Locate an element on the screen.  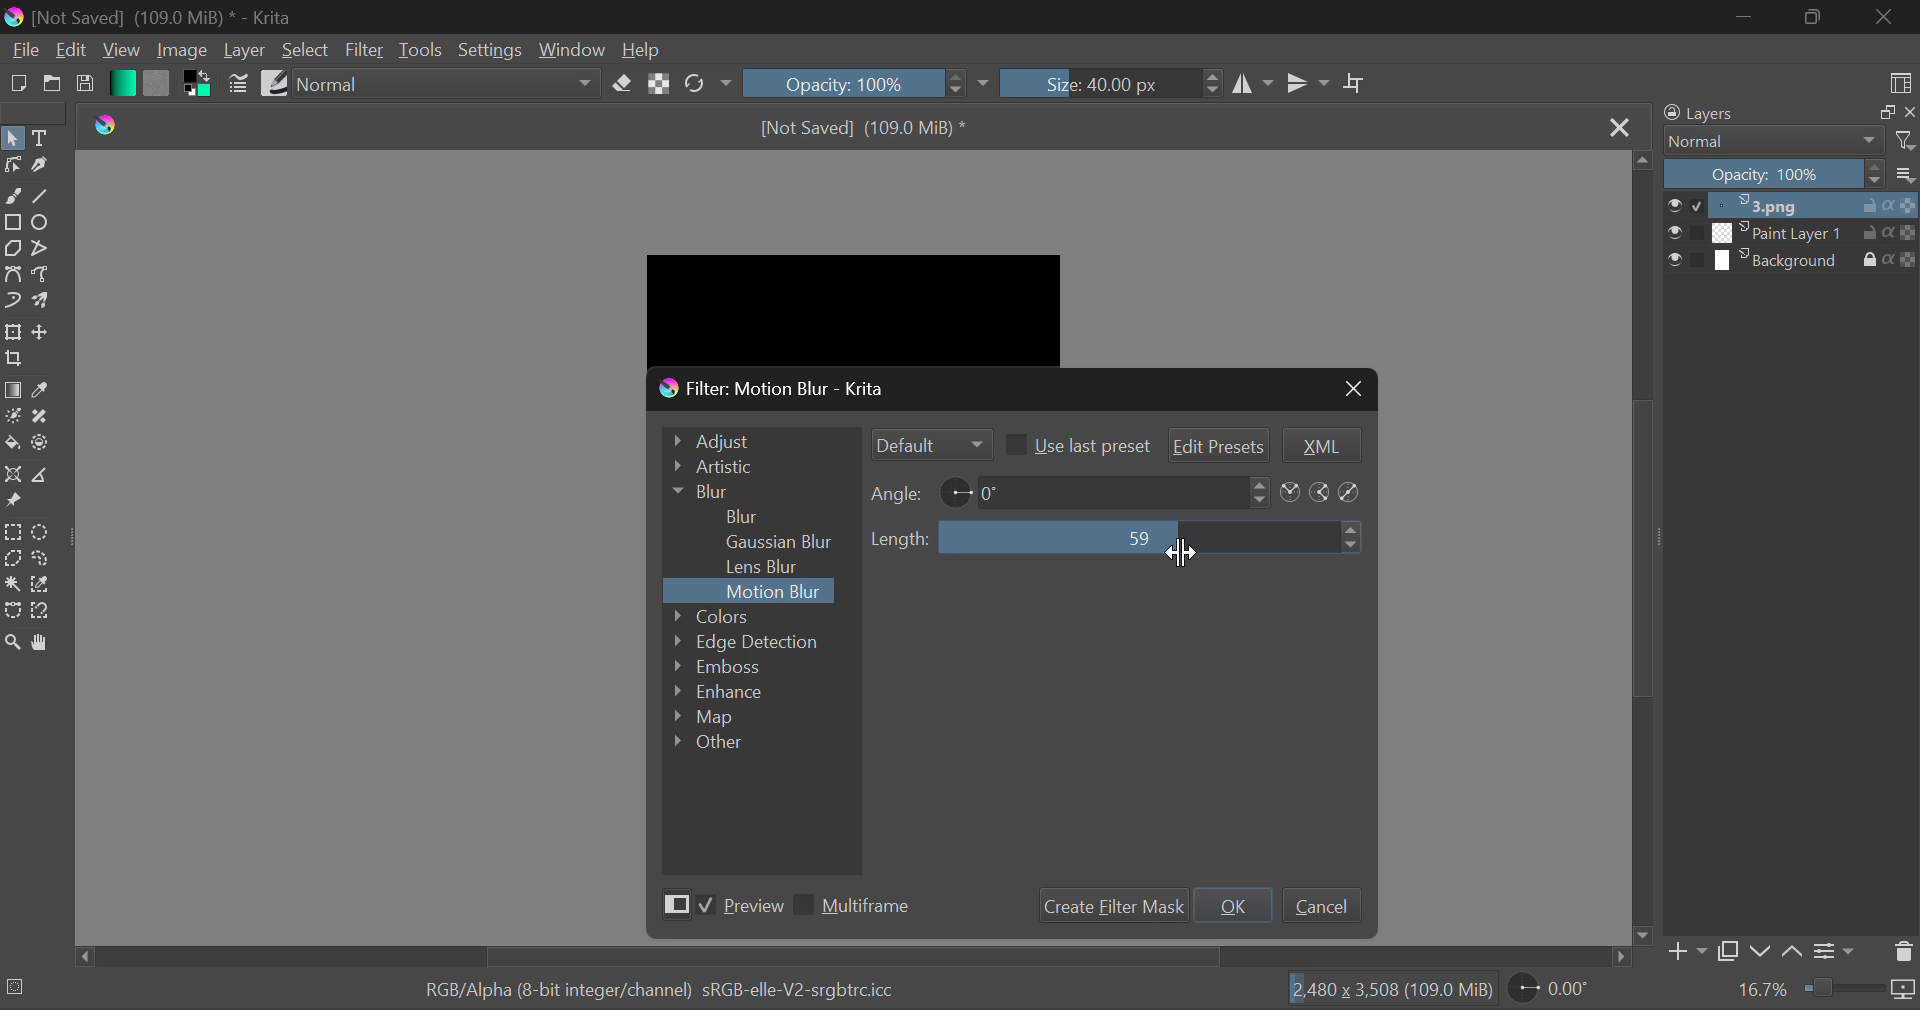
3.png is located at coordinates (1793, 206).